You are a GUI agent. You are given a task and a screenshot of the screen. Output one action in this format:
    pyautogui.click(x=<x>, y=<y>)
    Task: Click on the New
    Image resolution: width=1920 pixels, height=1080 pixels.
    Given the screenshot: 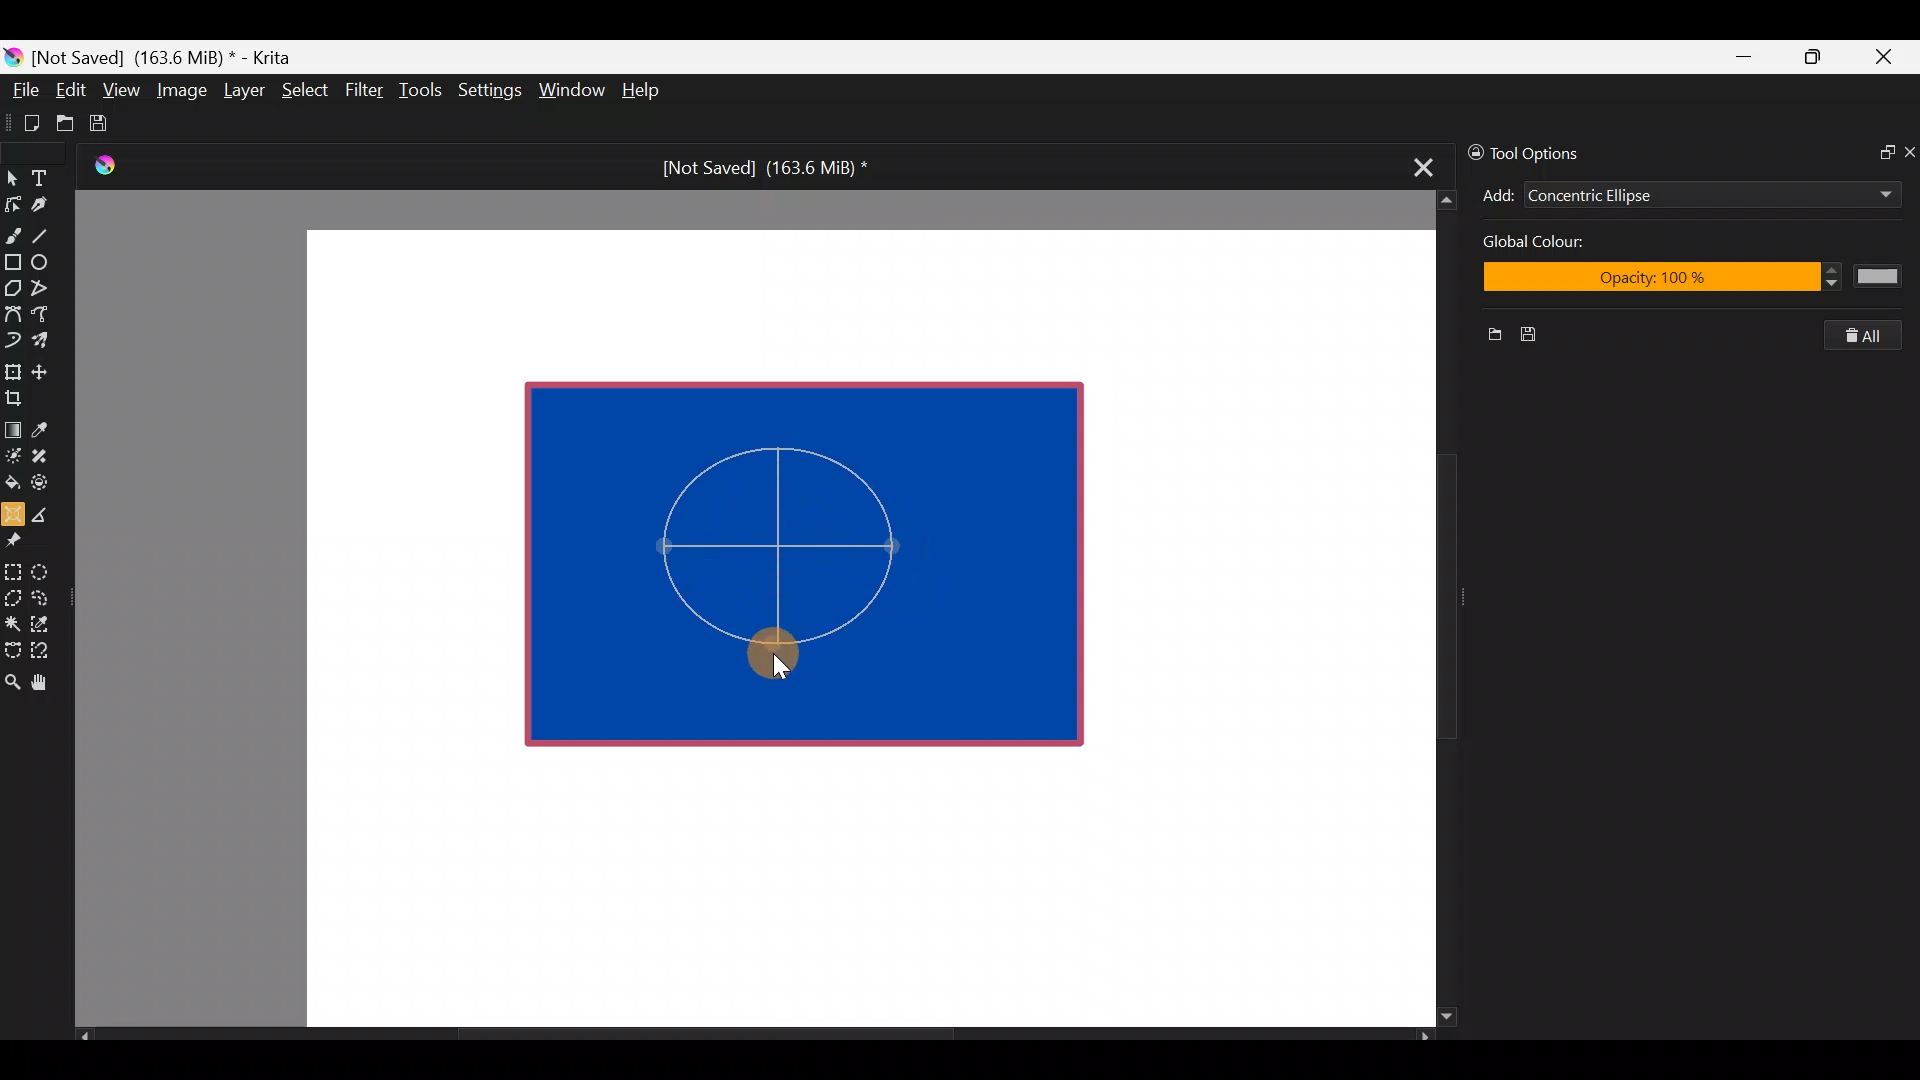 What is the action you would take?
    pyautogui.click(x=1487, y=337)
    